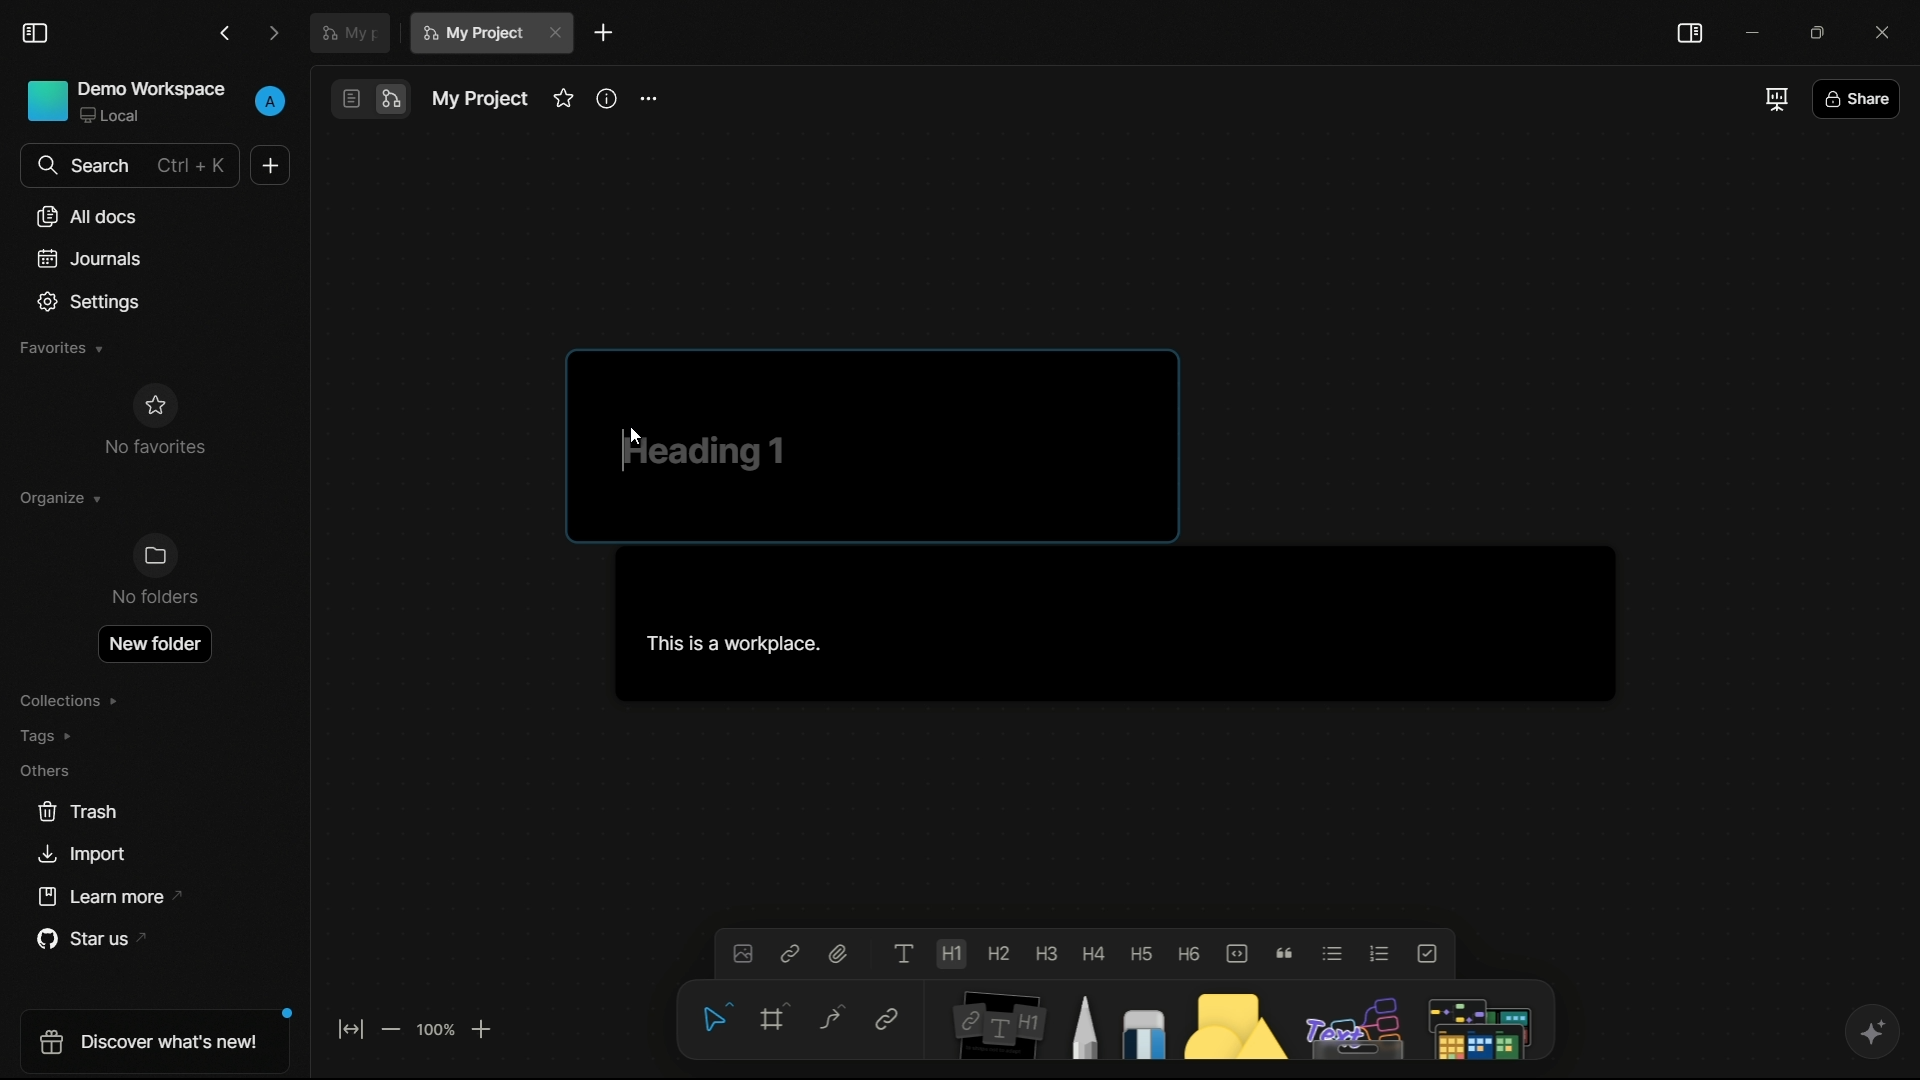 This screenshot has width=1920, height=1080. What do you see at coordinates (1234, 948) in the screenshot?
I see `code block` at bounding box center [1234, 948].